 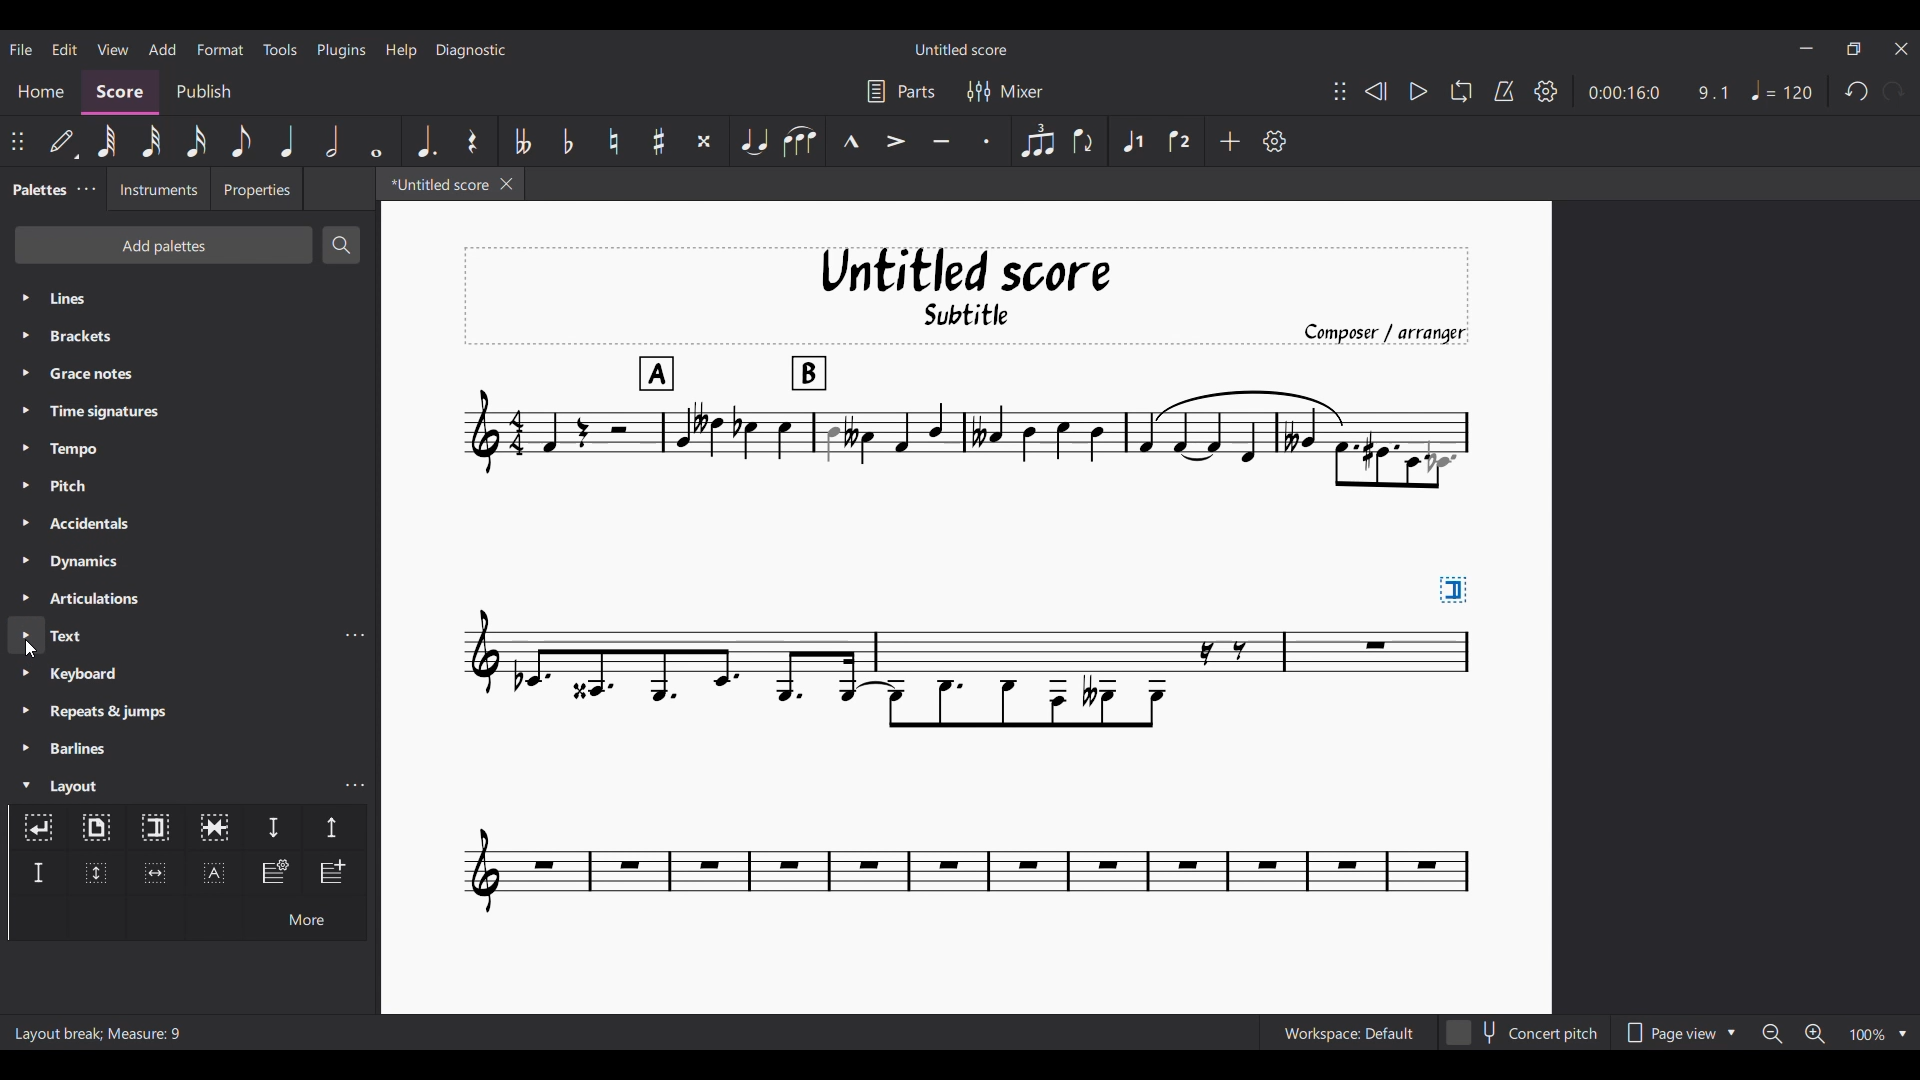 What do you see at coordinates (506, 184) in the screenshot?
I see `Close tab` at bounding box center [506, 184].